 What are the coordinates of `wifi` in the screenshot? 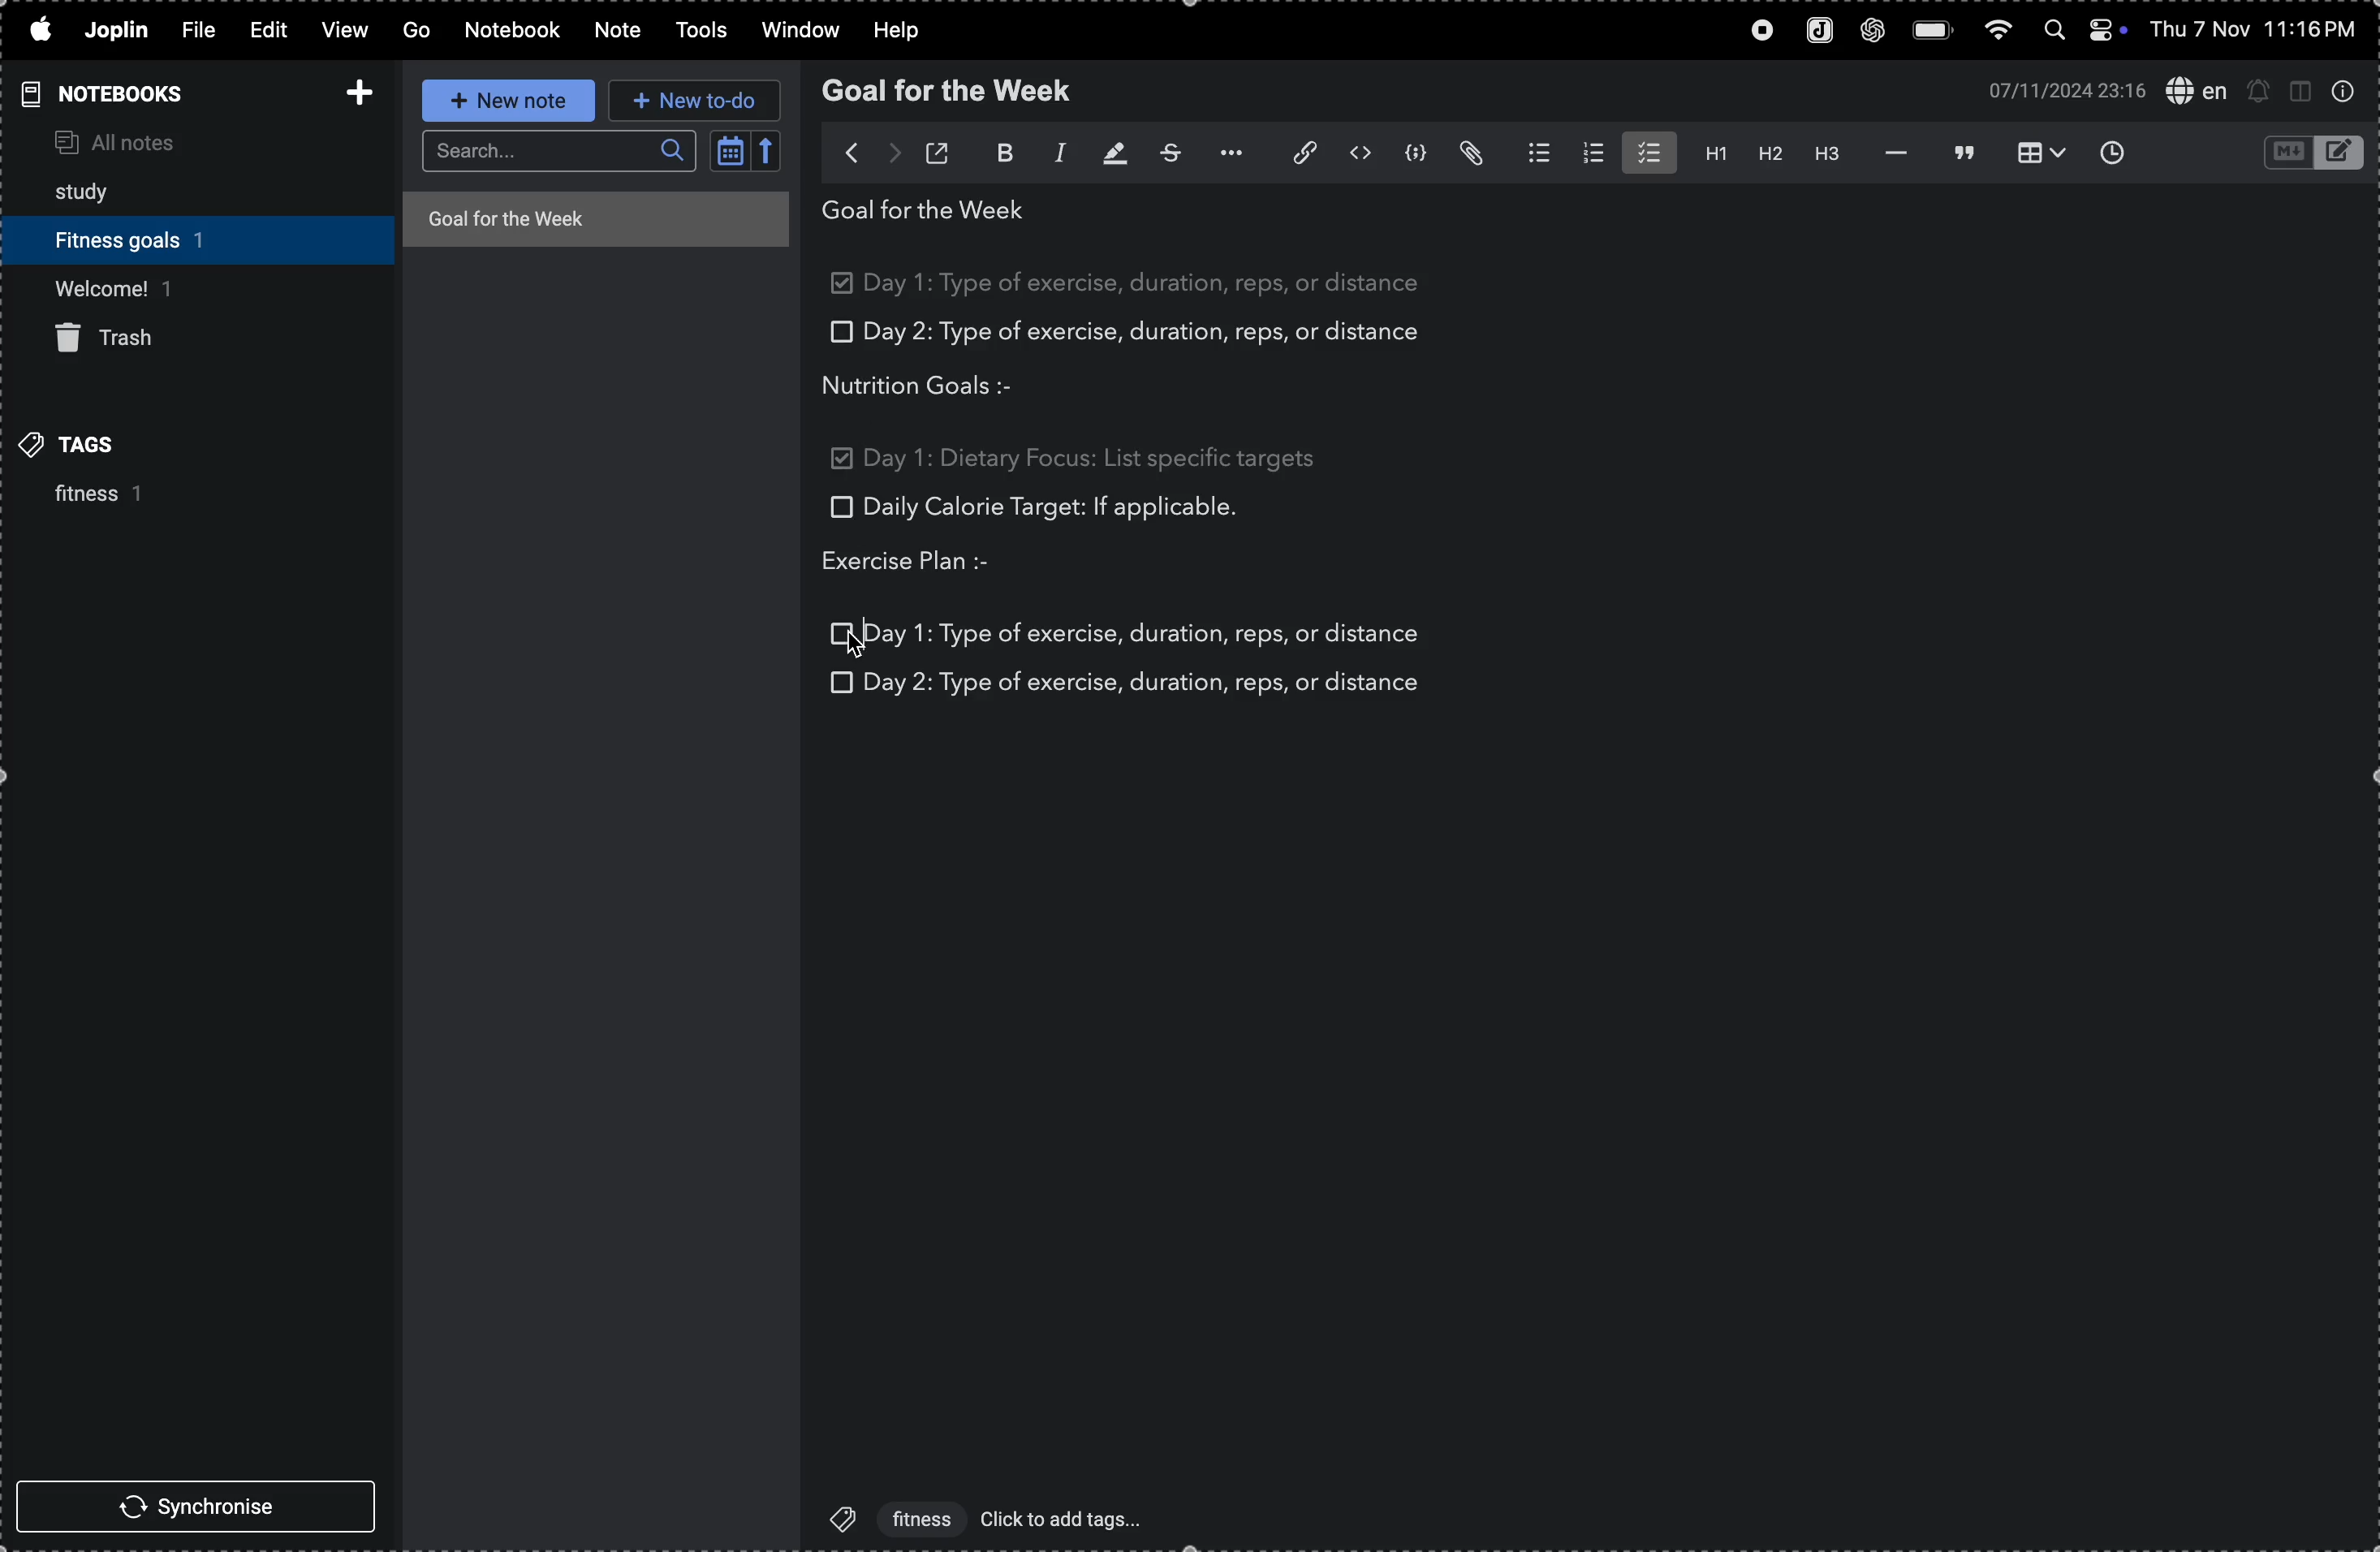 It's located at (1998, 30).